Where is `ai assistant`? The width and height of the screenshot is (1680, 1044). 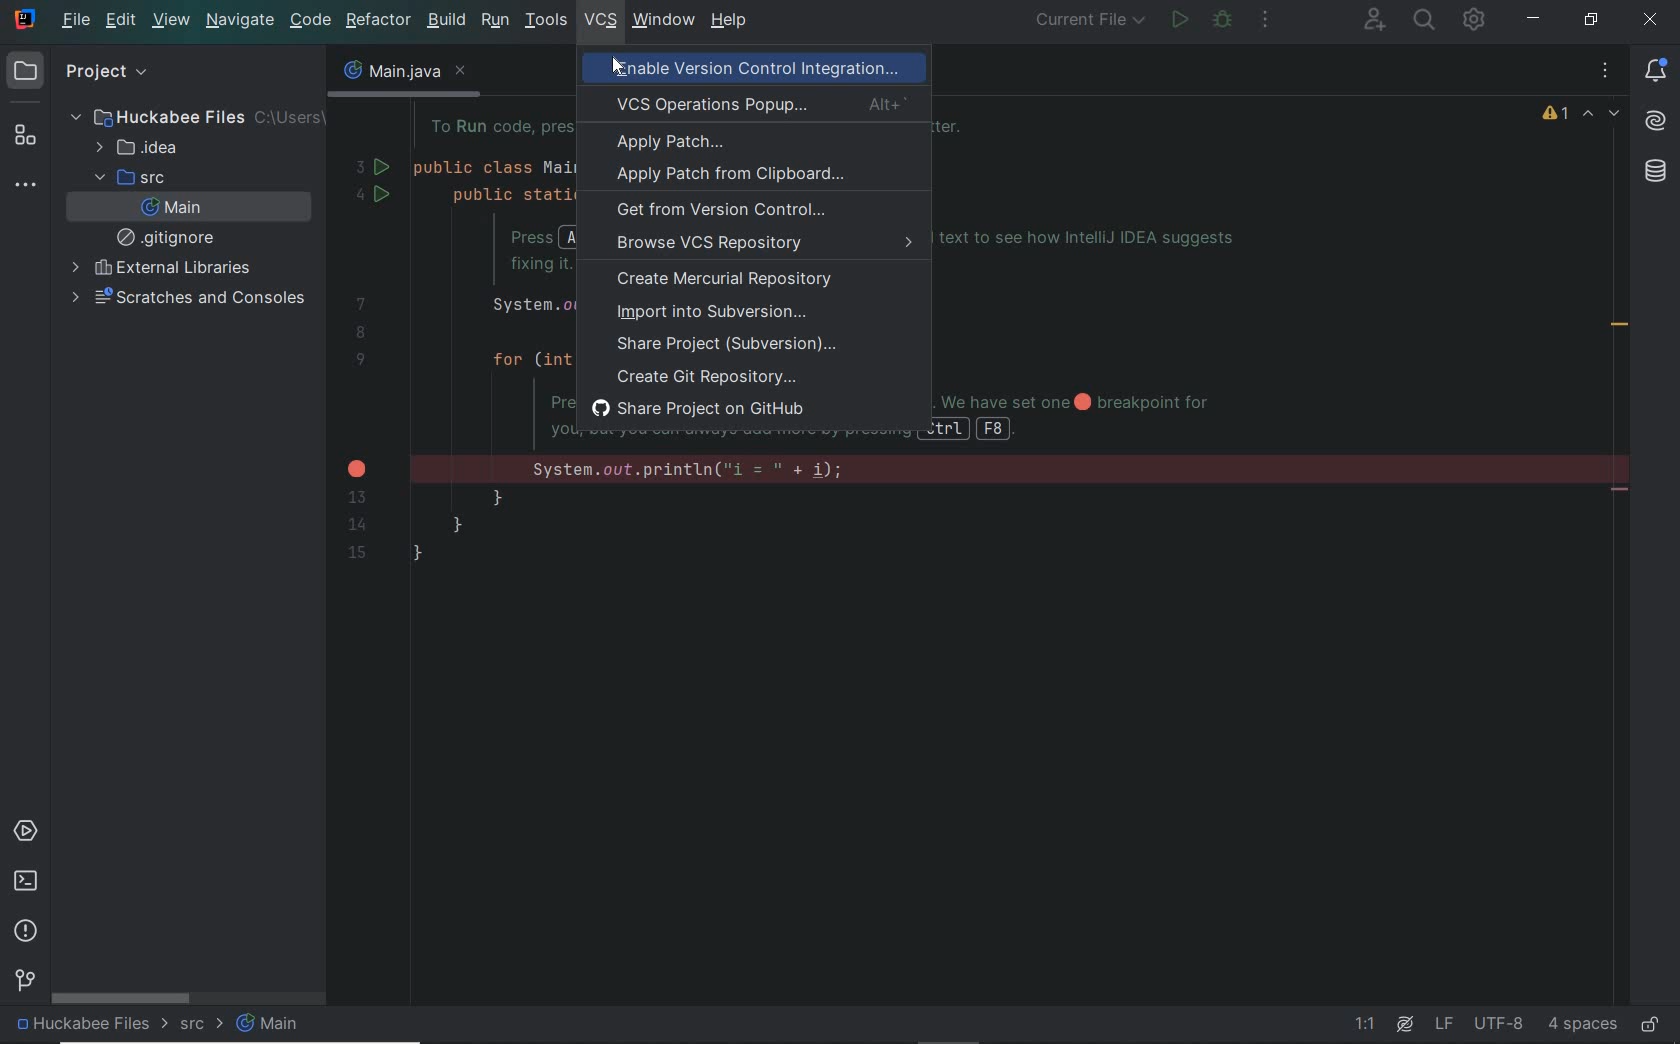
ai assistant is located at coordinates (1403, 1023).